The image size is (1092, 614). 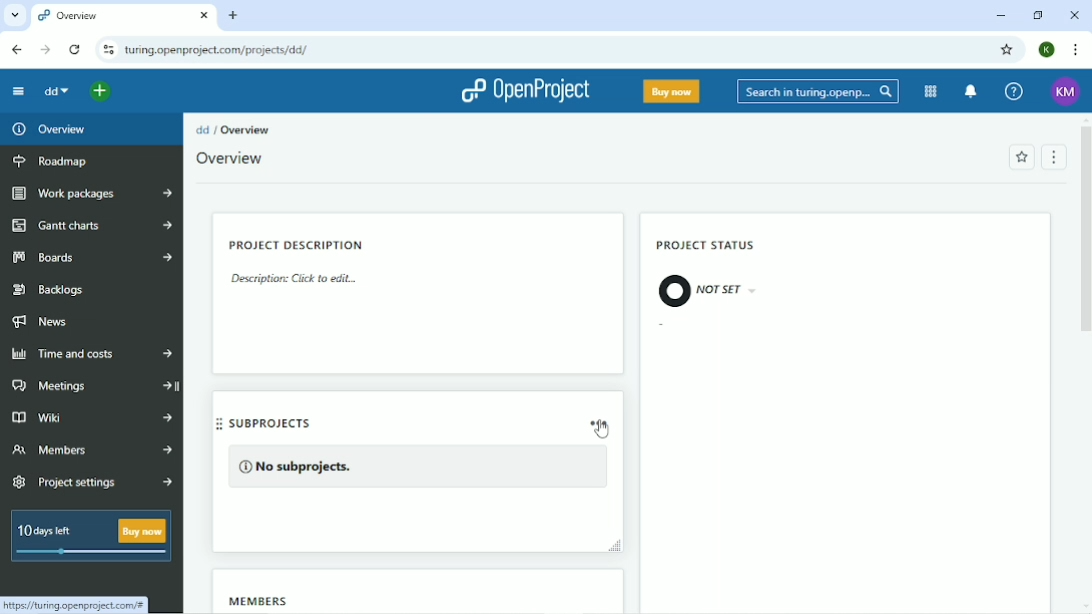 What do you see at coordinates (970, 92) in the screenshot?
I see `To notification center` at bounding box center [970, 92].